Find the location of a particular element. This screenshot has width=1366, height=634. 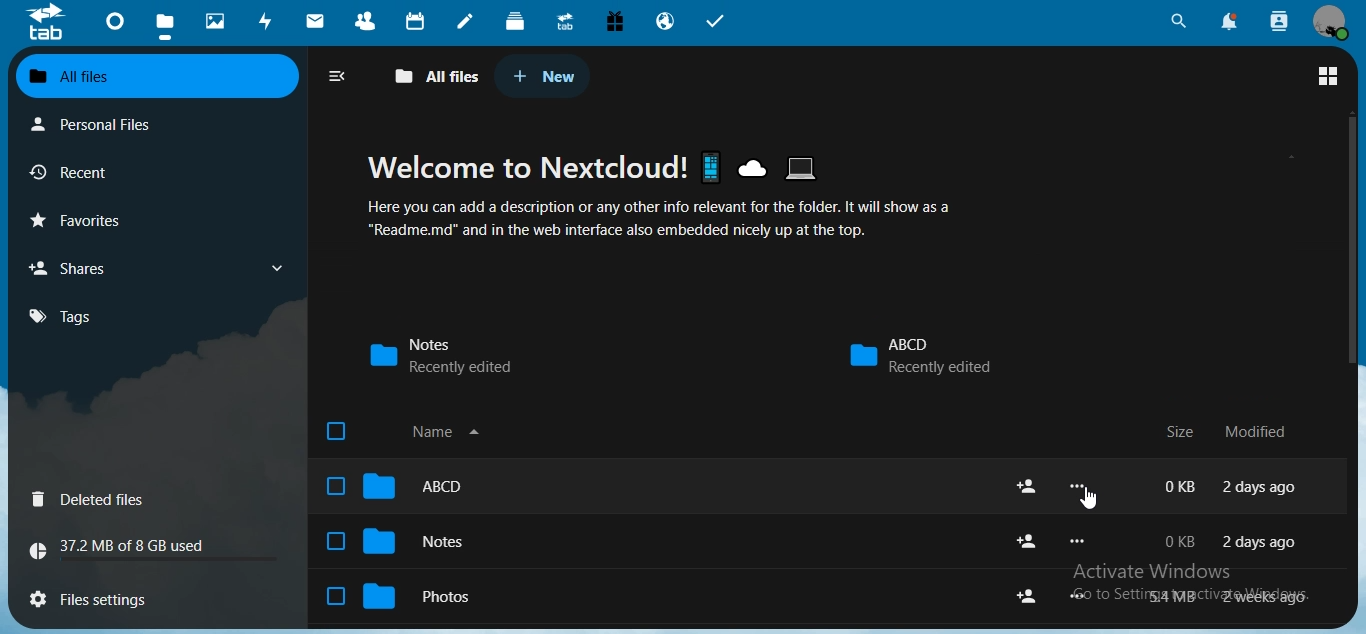

files settings is located at coordinates (99, 602).